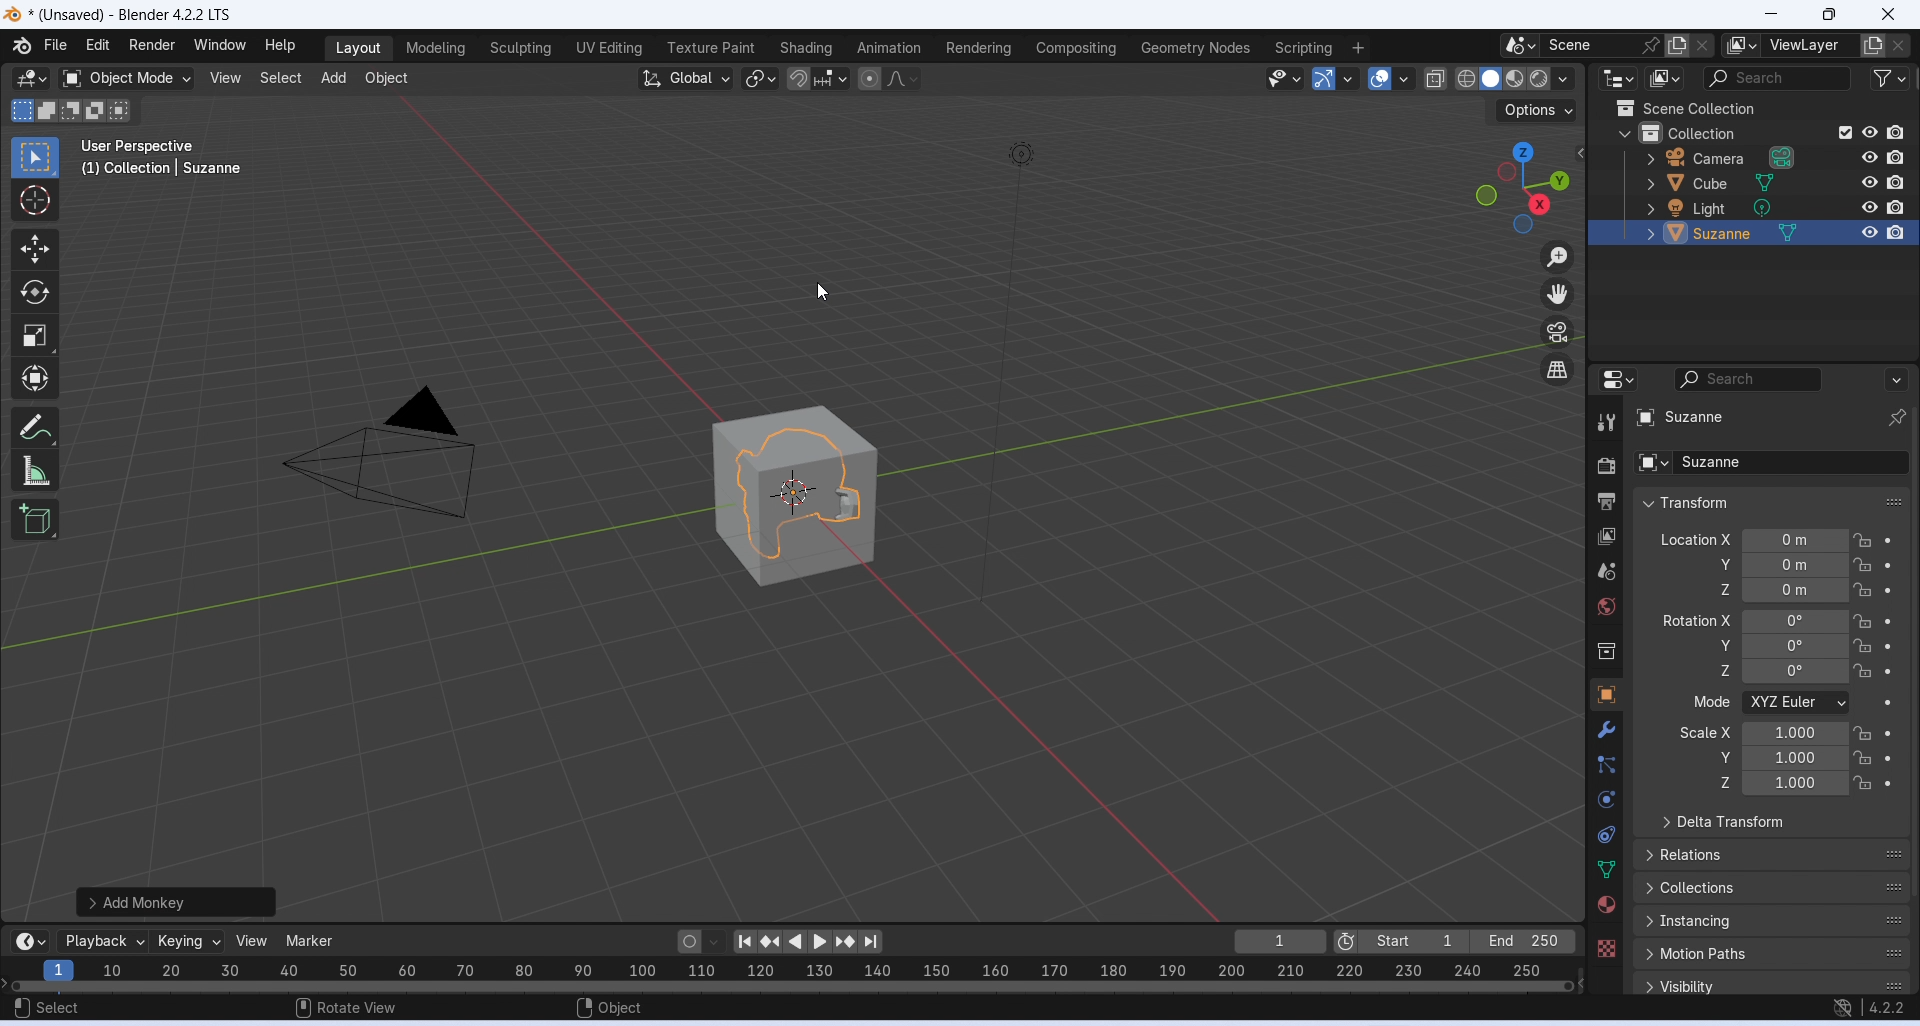 The image size is (1920, 1026). What do you see at coordinates (1890, 565) in the screenshot?
I see `animate property` at bounding box center [1890, 565].